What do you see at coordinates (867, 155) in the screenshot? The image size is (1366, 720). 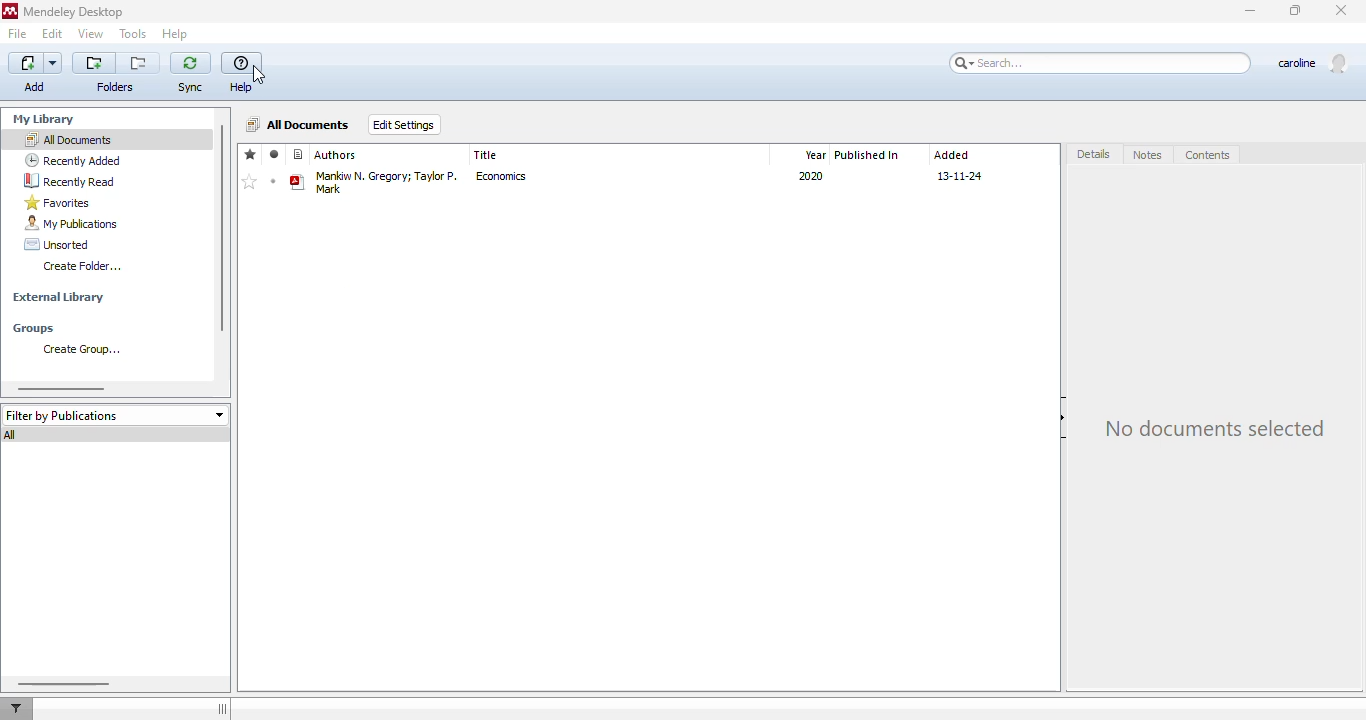 I see `published in` at bounding box center [867, 155].